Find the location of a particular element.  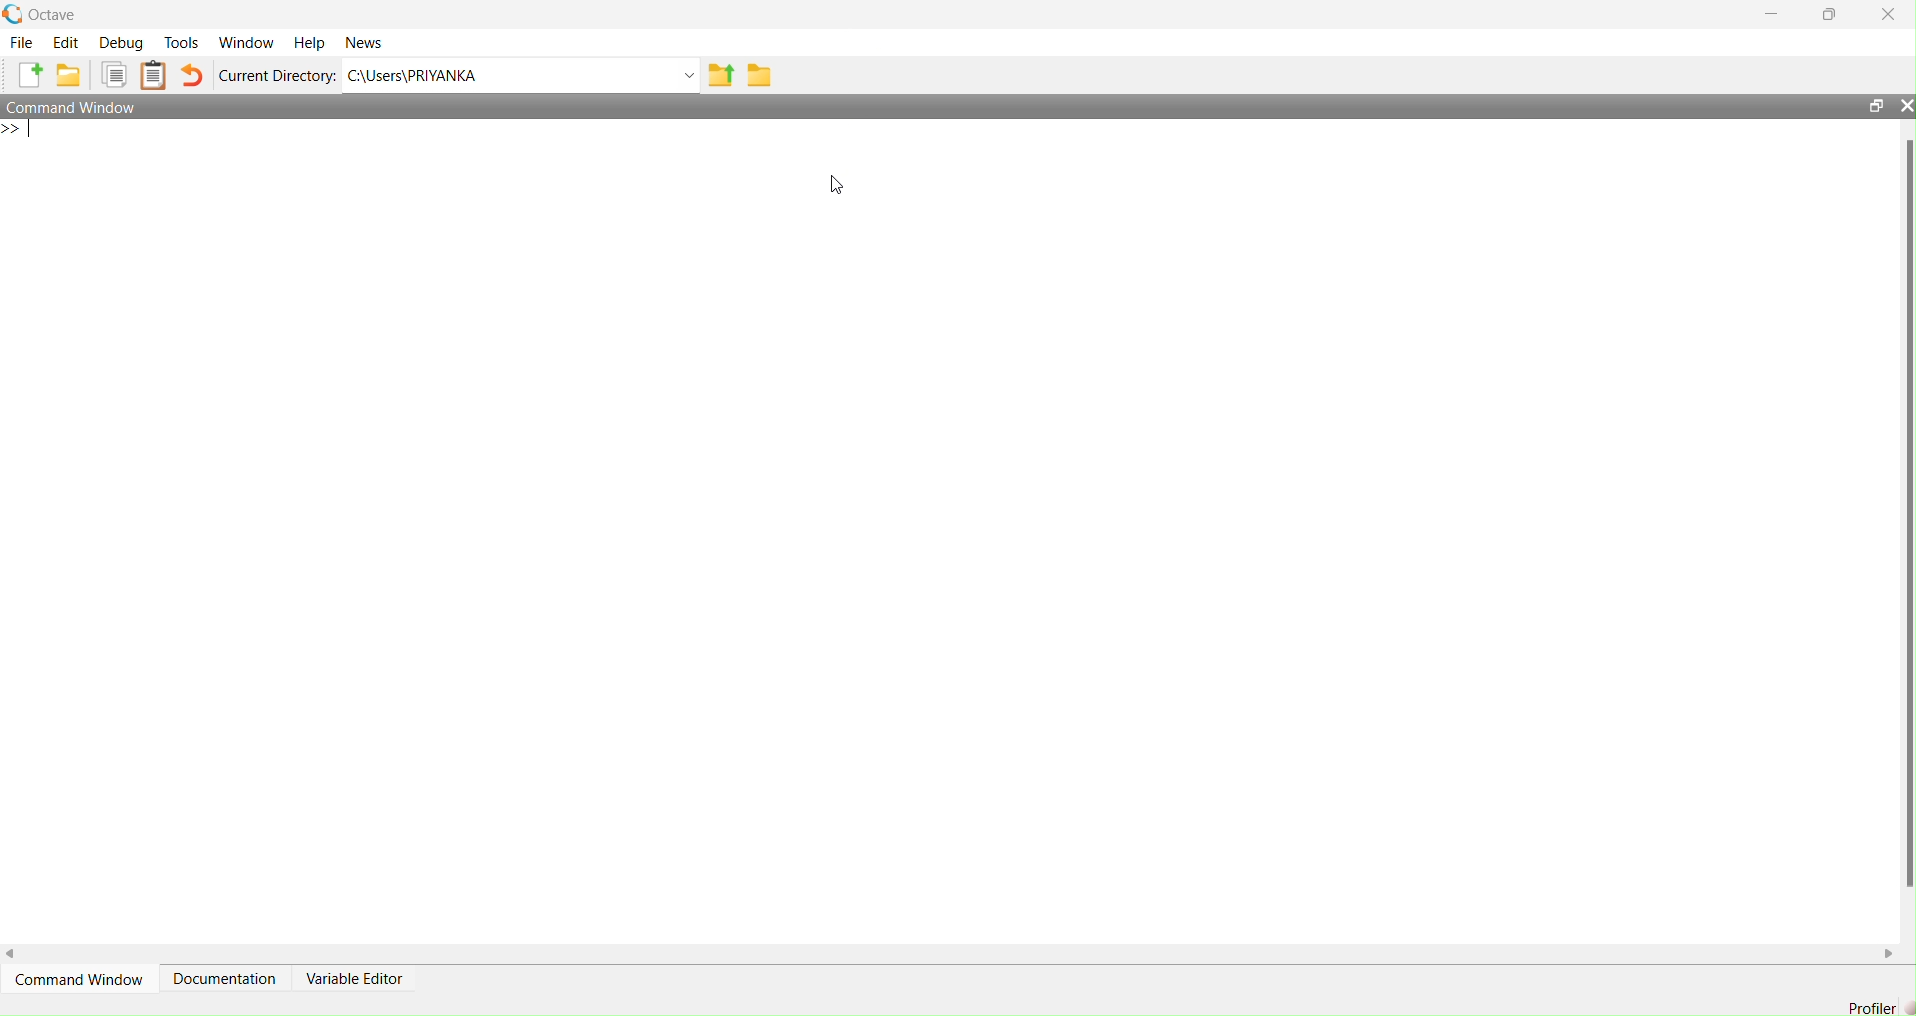

Help is located at coordinates (312, 41).